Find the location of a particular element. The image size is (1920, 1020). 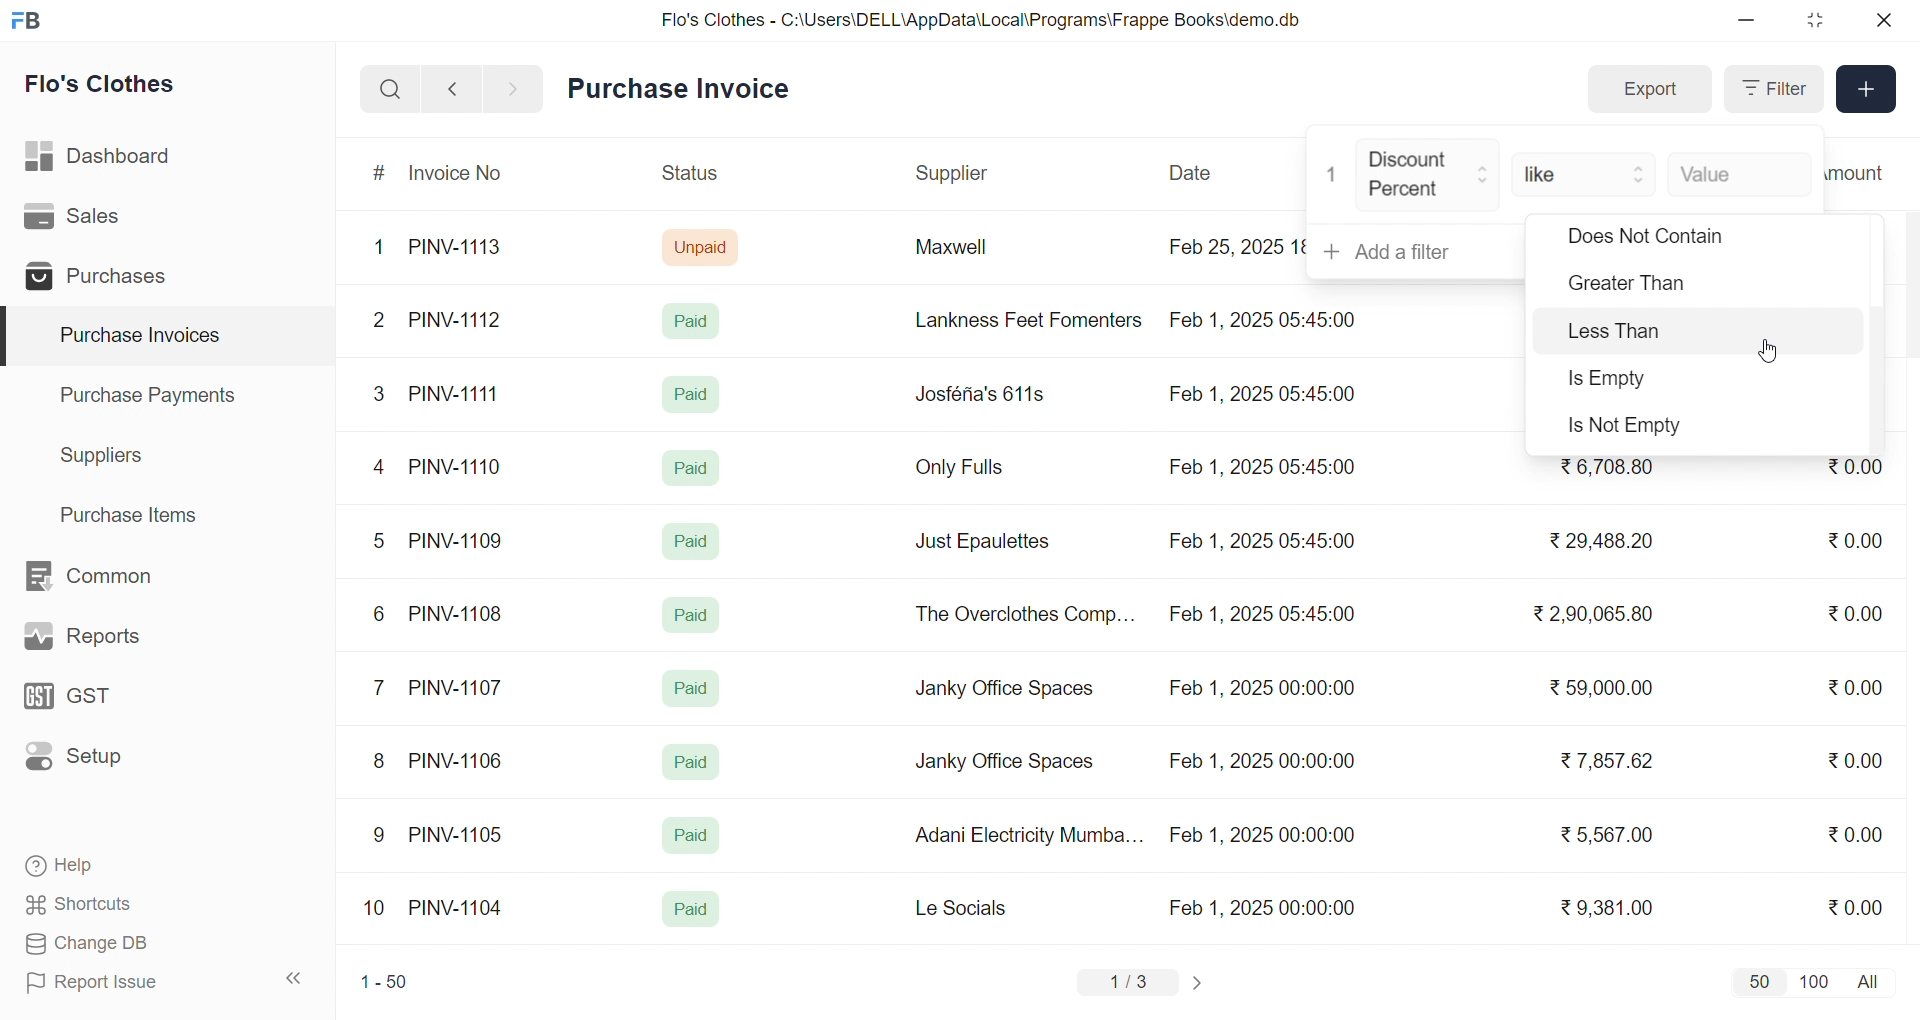

PINV-1104 is located at coordinates (458, 908).